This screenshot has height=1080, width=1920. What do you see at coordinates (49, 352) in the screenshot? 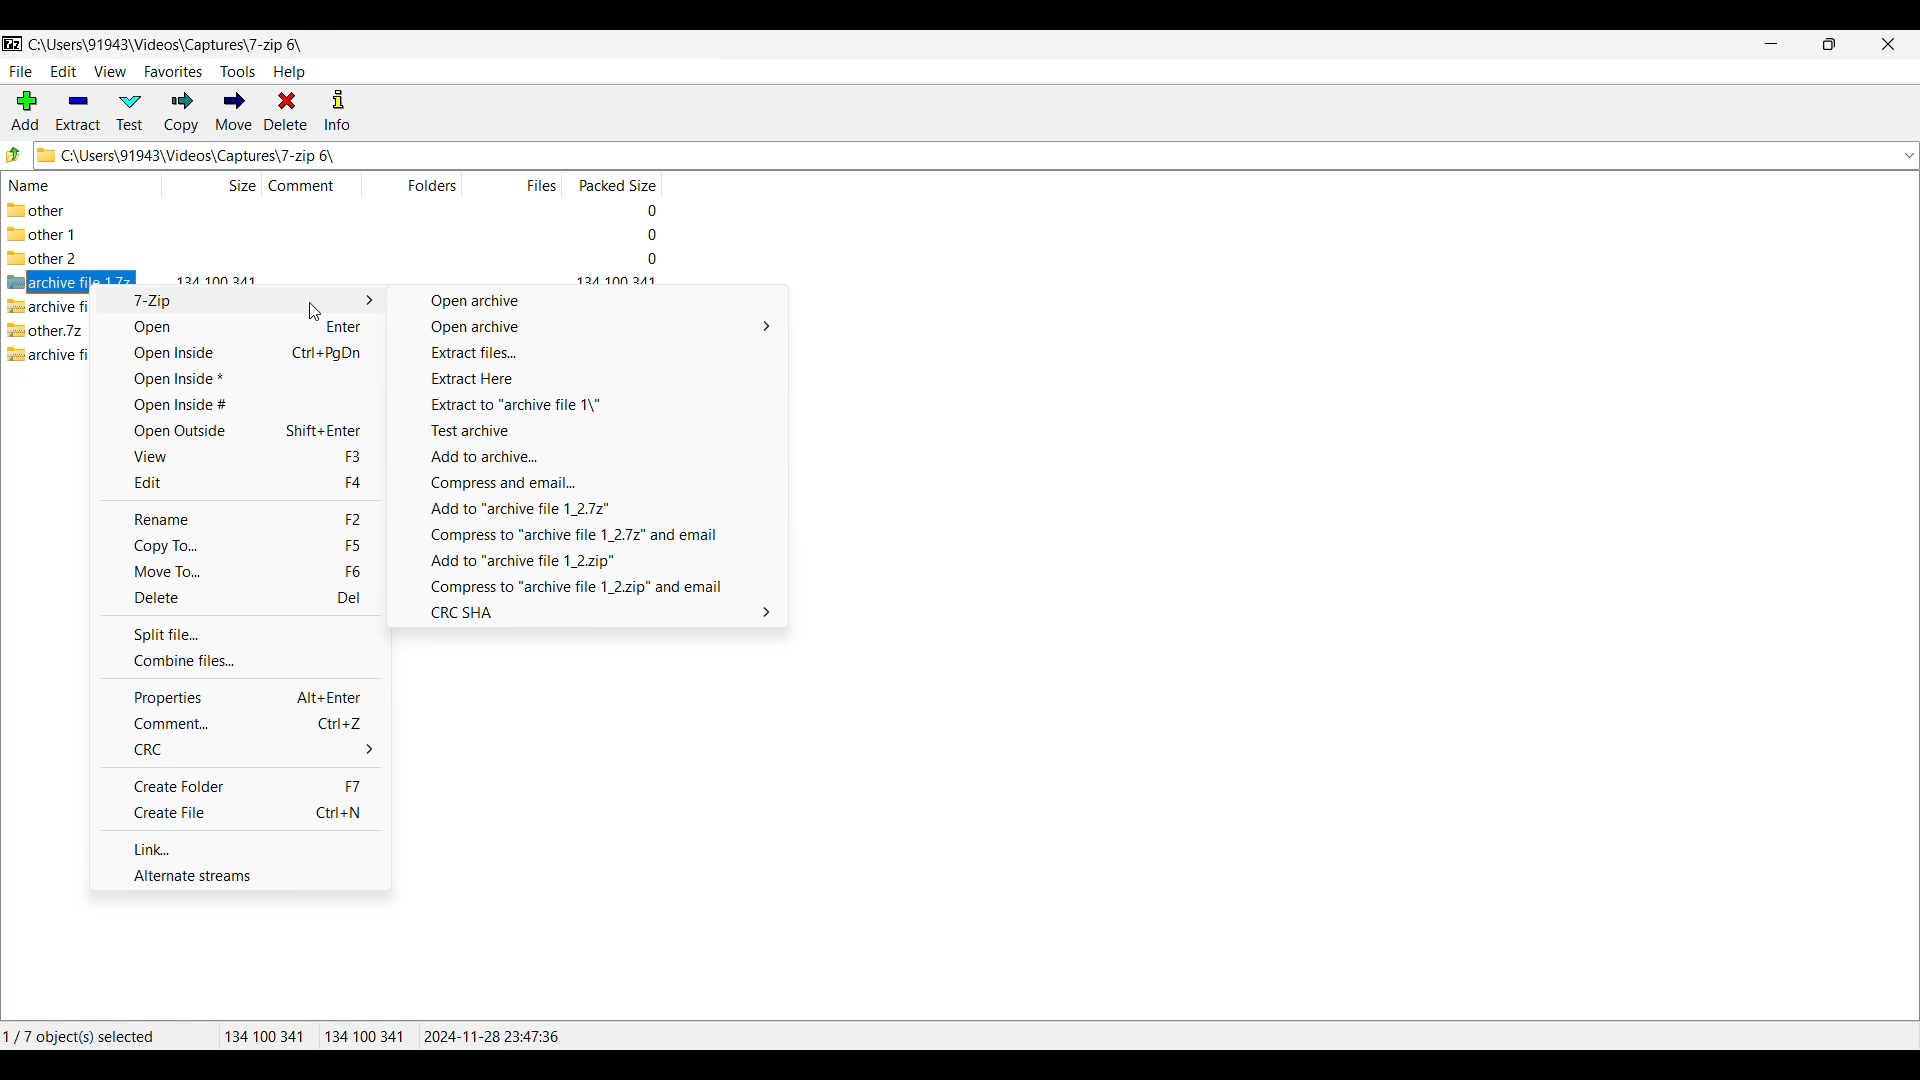
I see `archive file 2.7z ` at bounding box center [49, 352].